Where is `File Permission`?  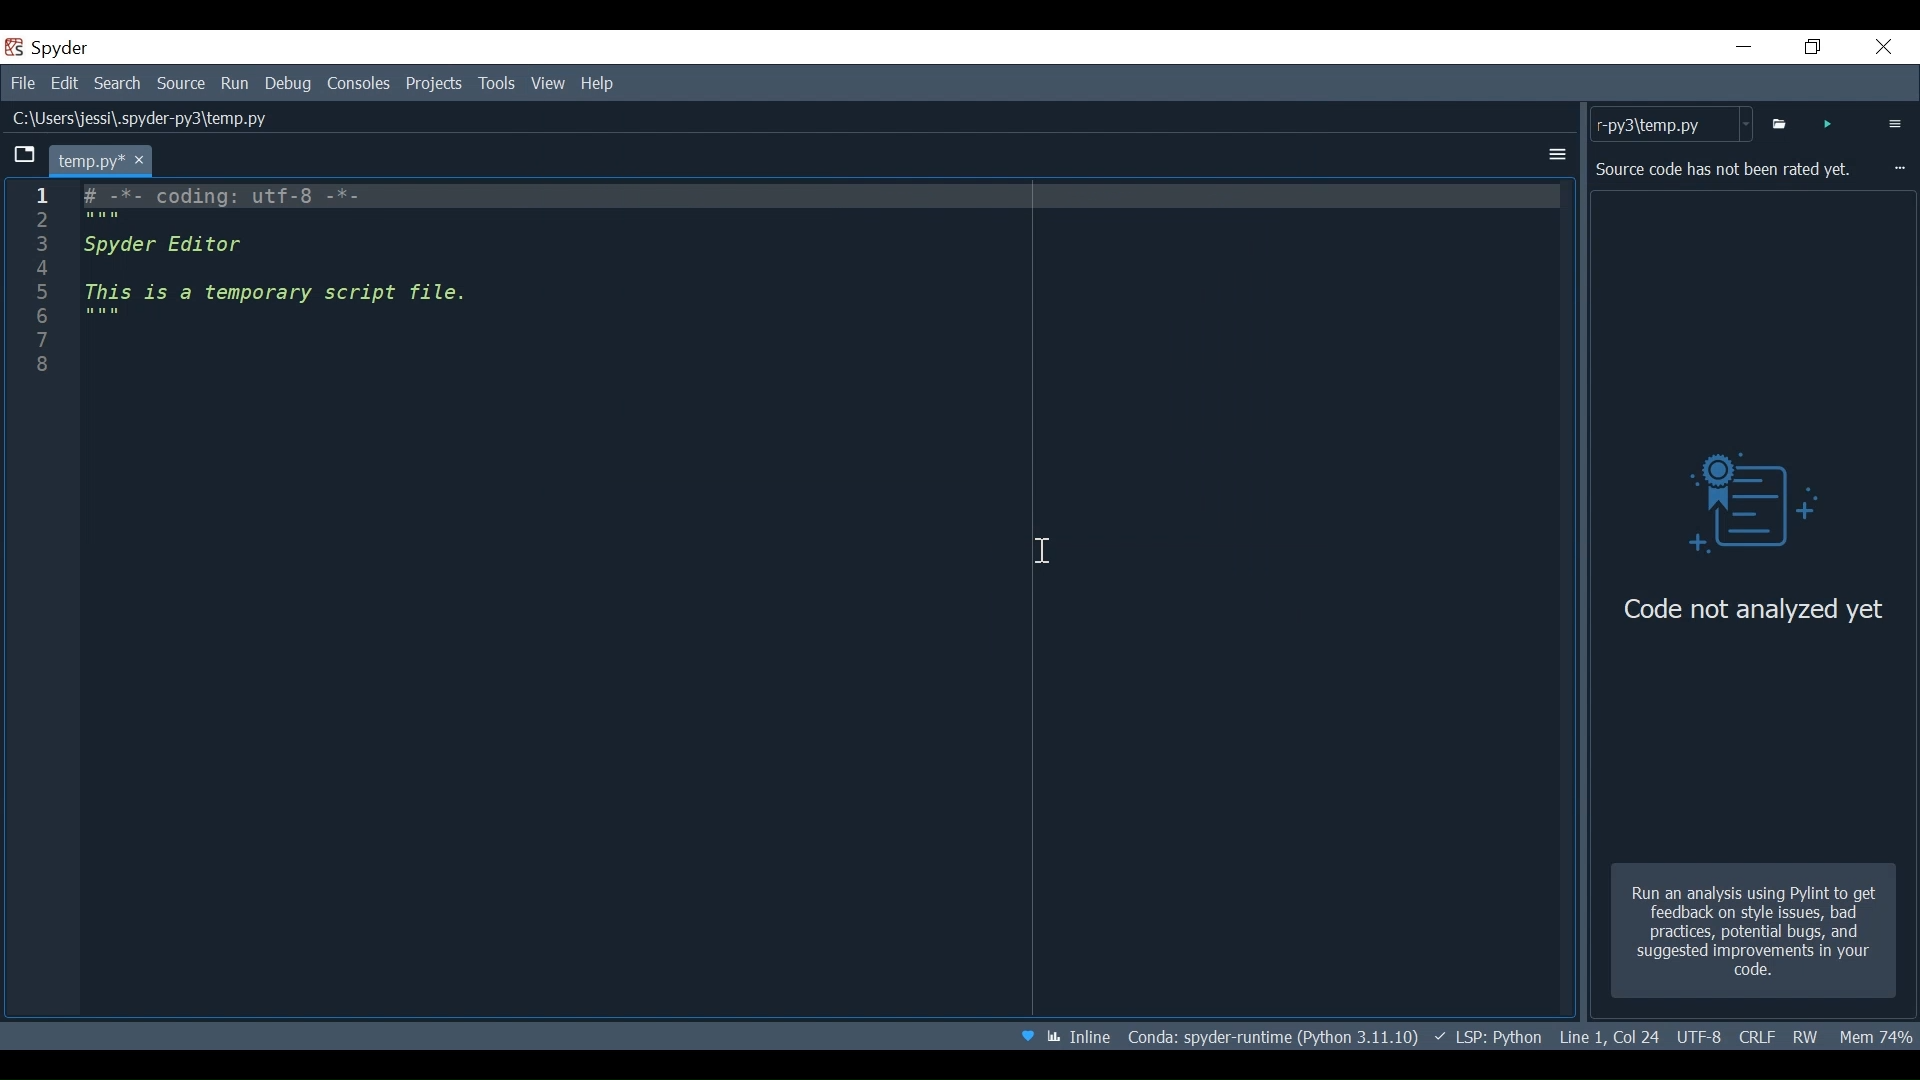
File Permission is located at coordinates (1803, 1037).